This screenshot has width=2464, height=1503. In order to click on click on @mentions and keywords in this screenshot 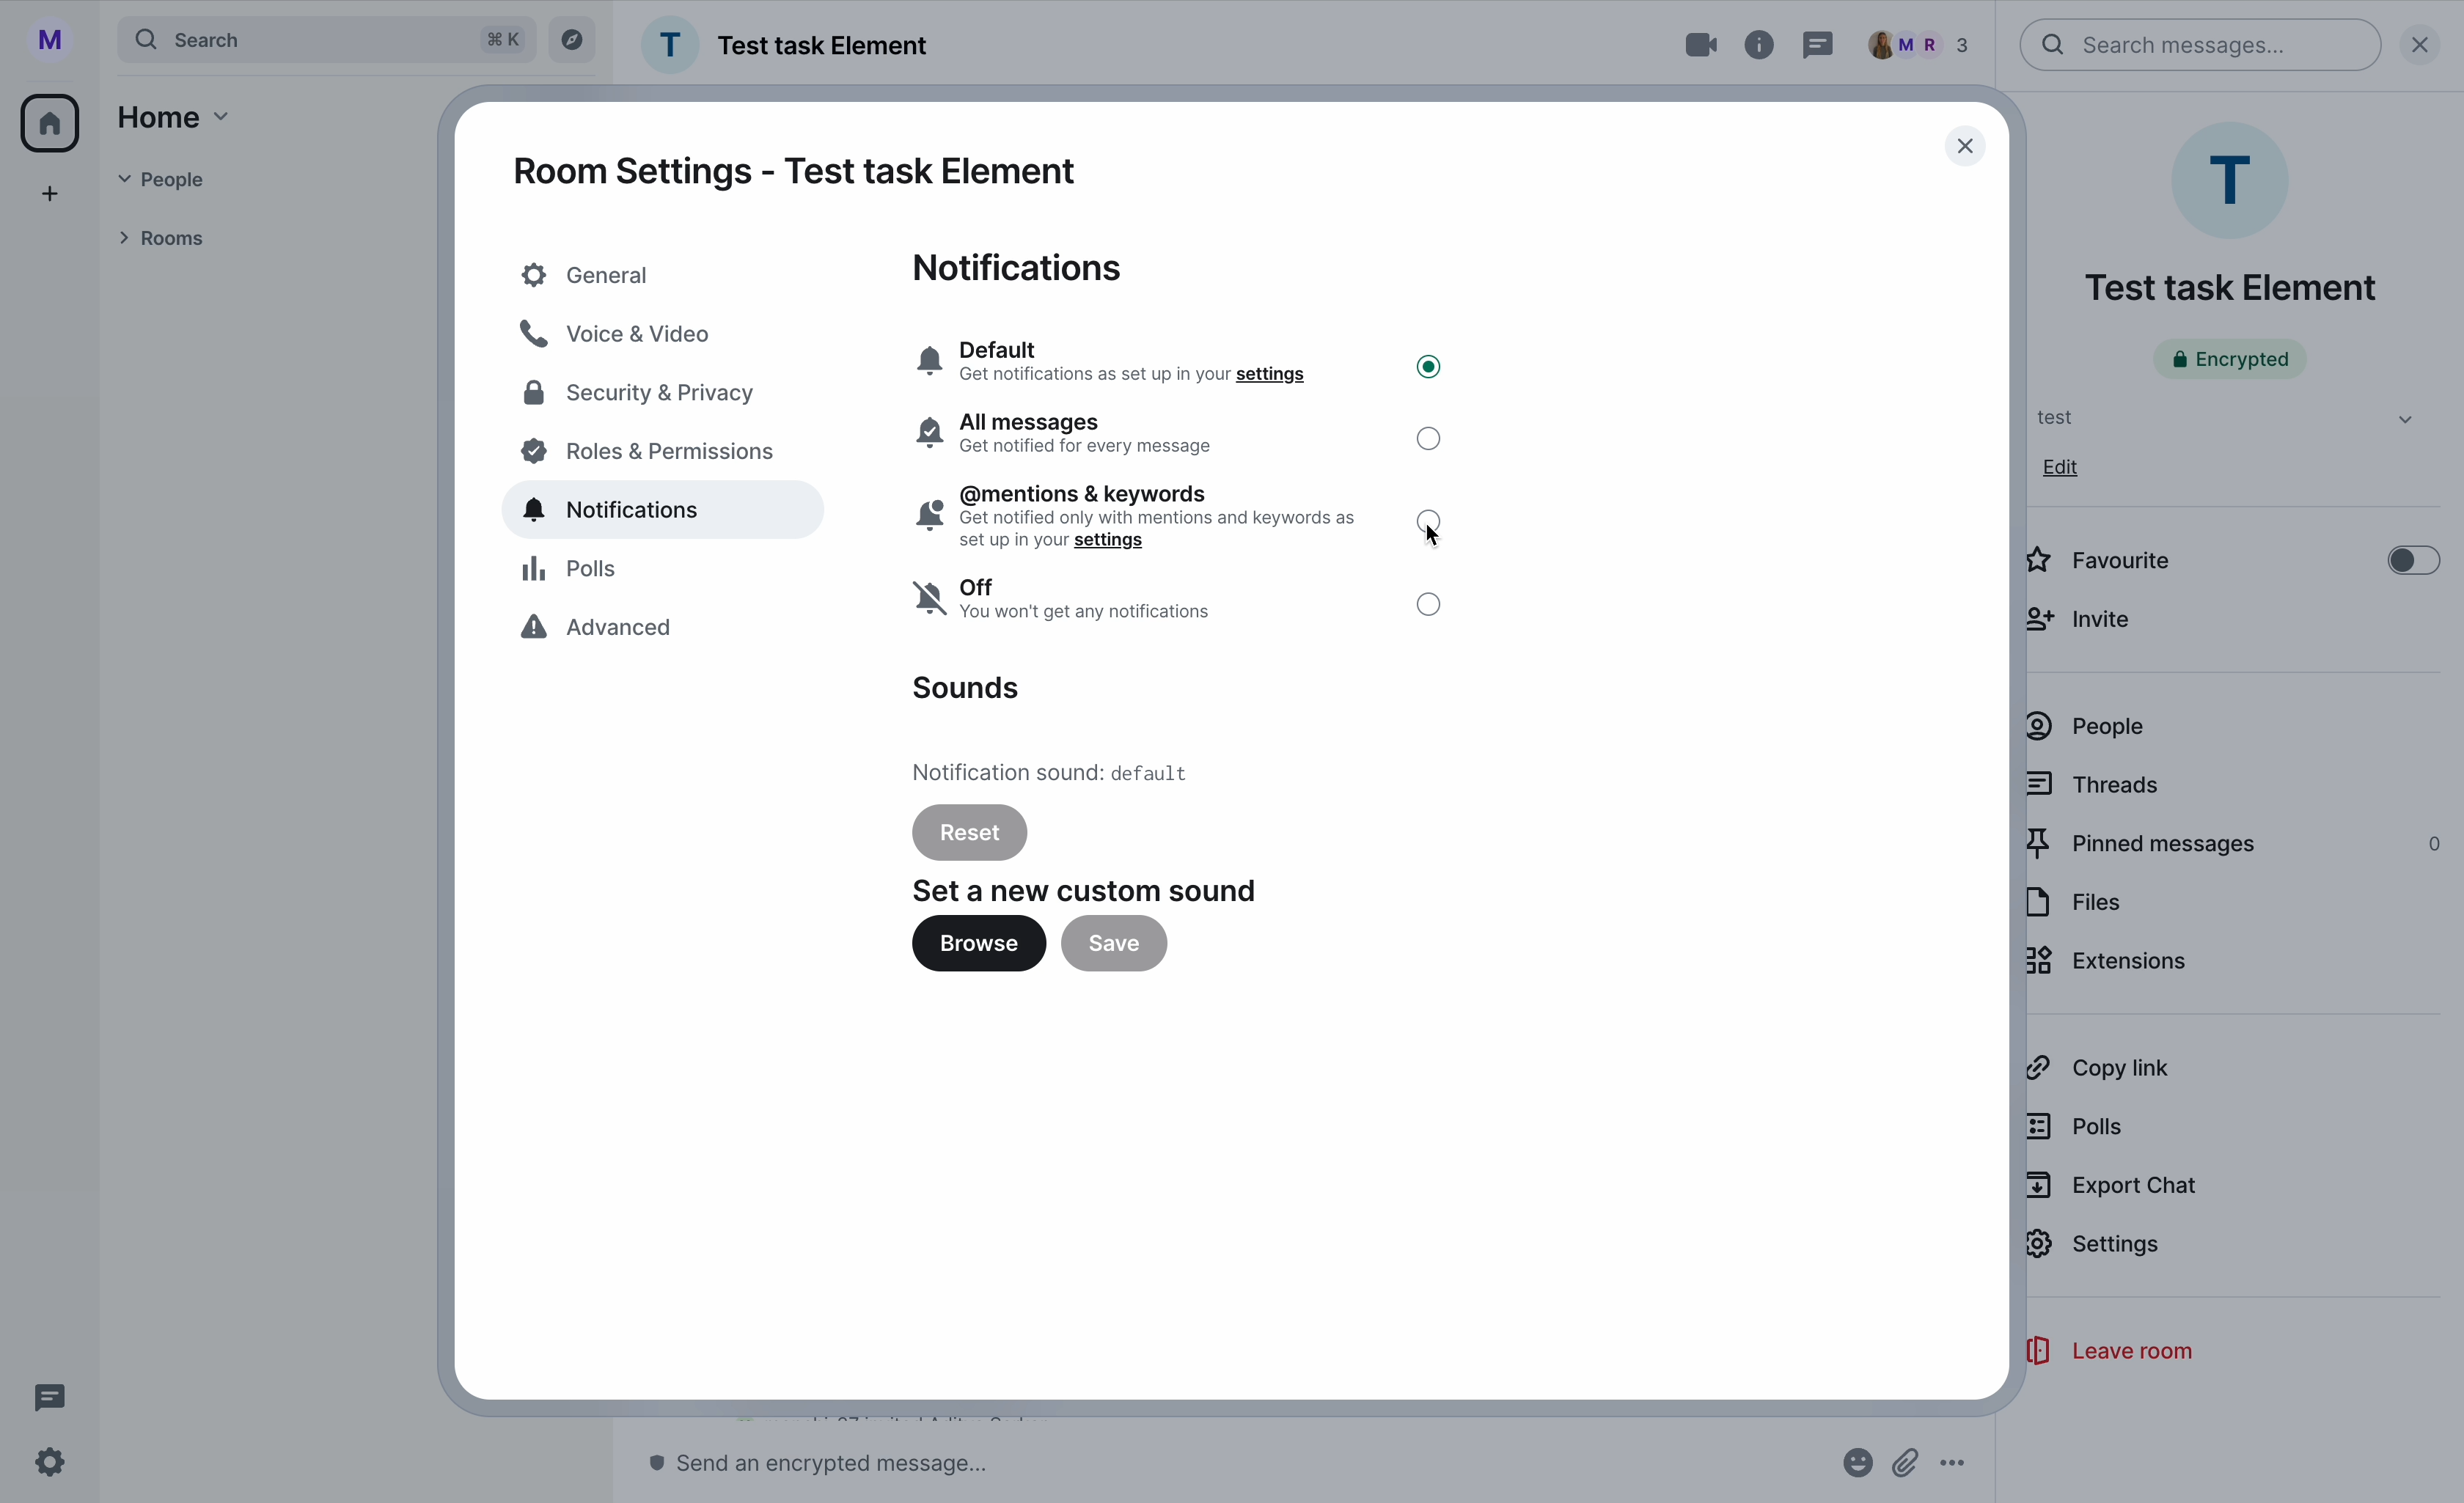, I will do `click(1183, 521)`.